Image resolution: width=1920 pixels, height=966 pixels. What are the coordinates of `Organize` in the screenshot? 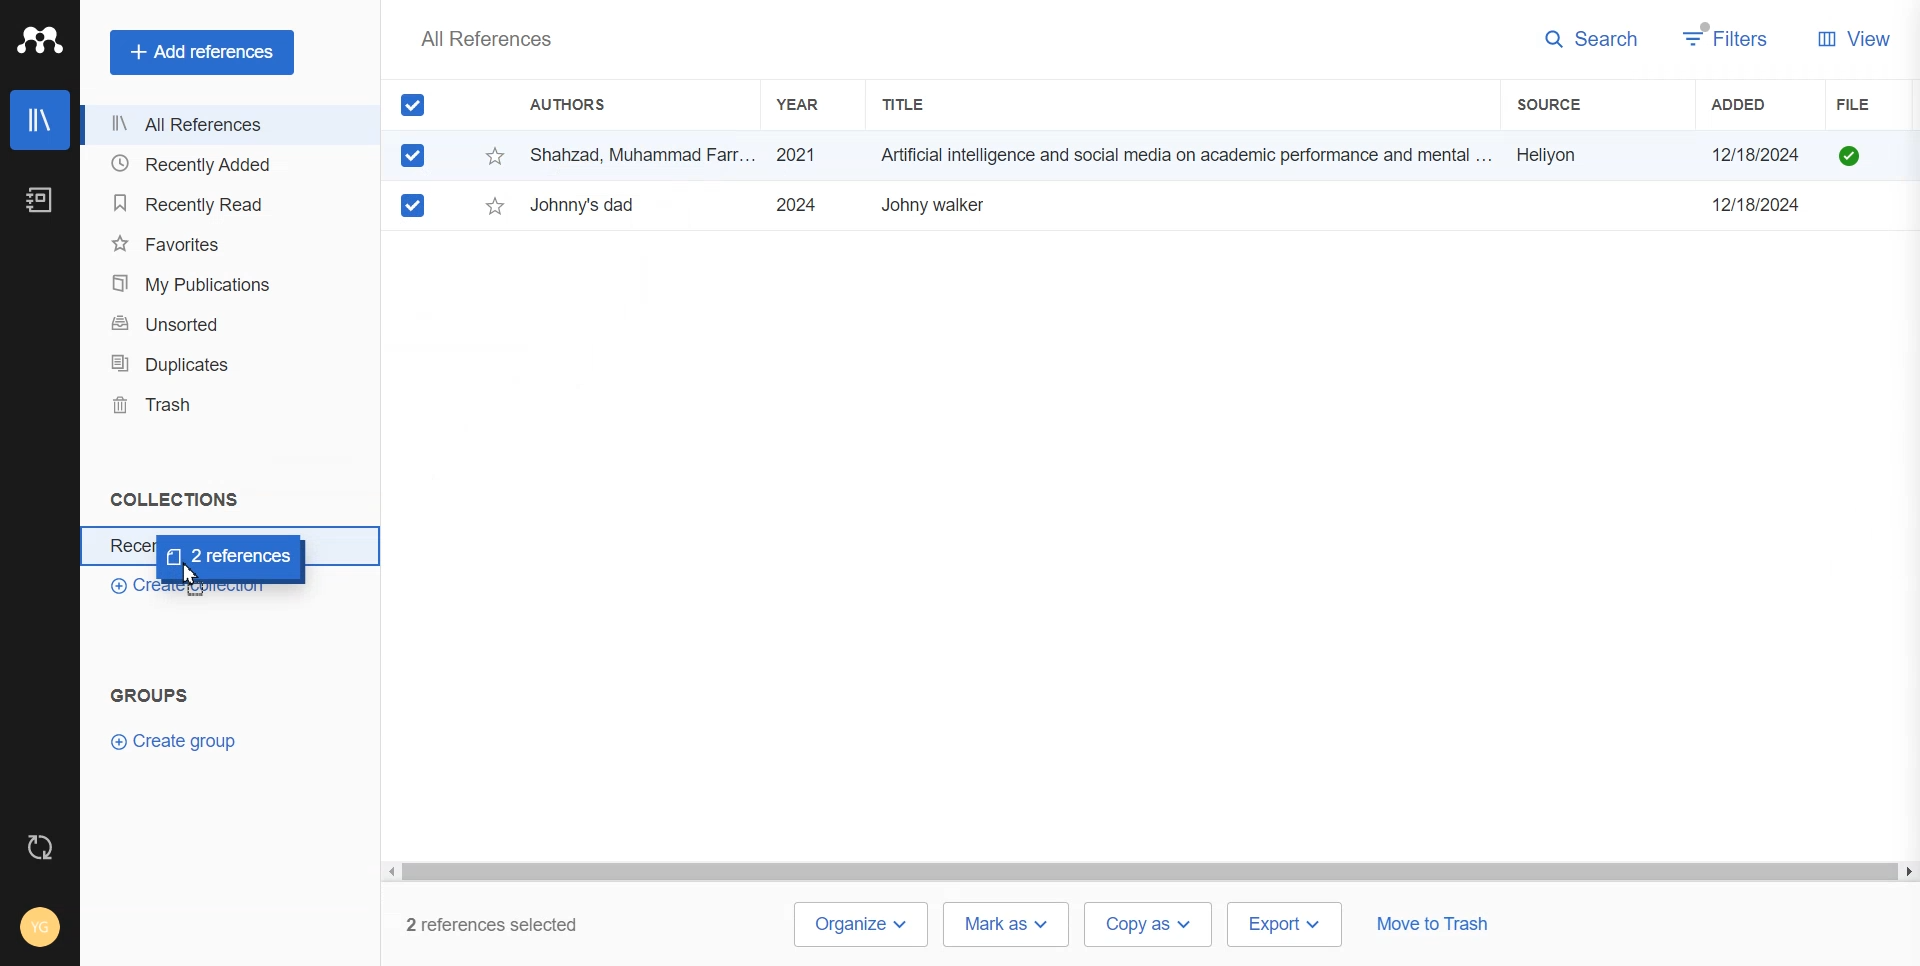 It's located at (859, 925).